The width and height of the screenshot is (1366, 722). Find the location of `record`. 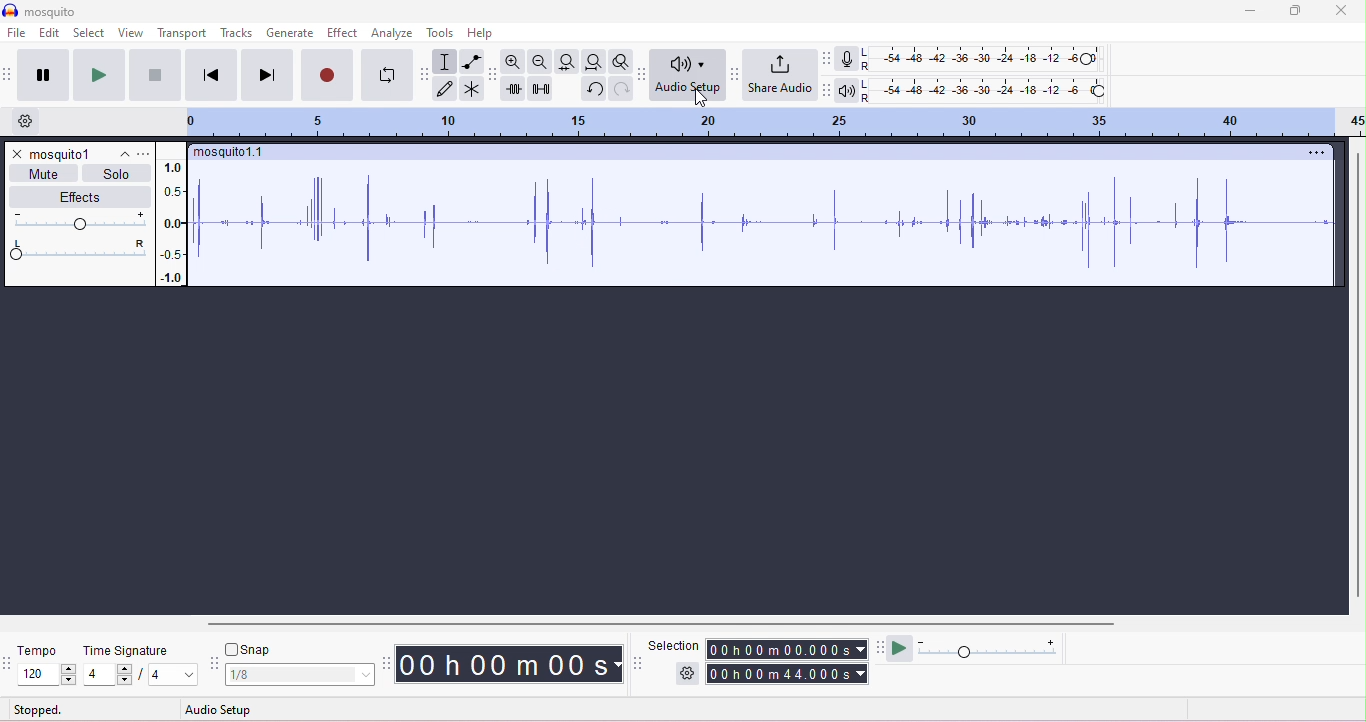

record is located at coordinates (327, 74).